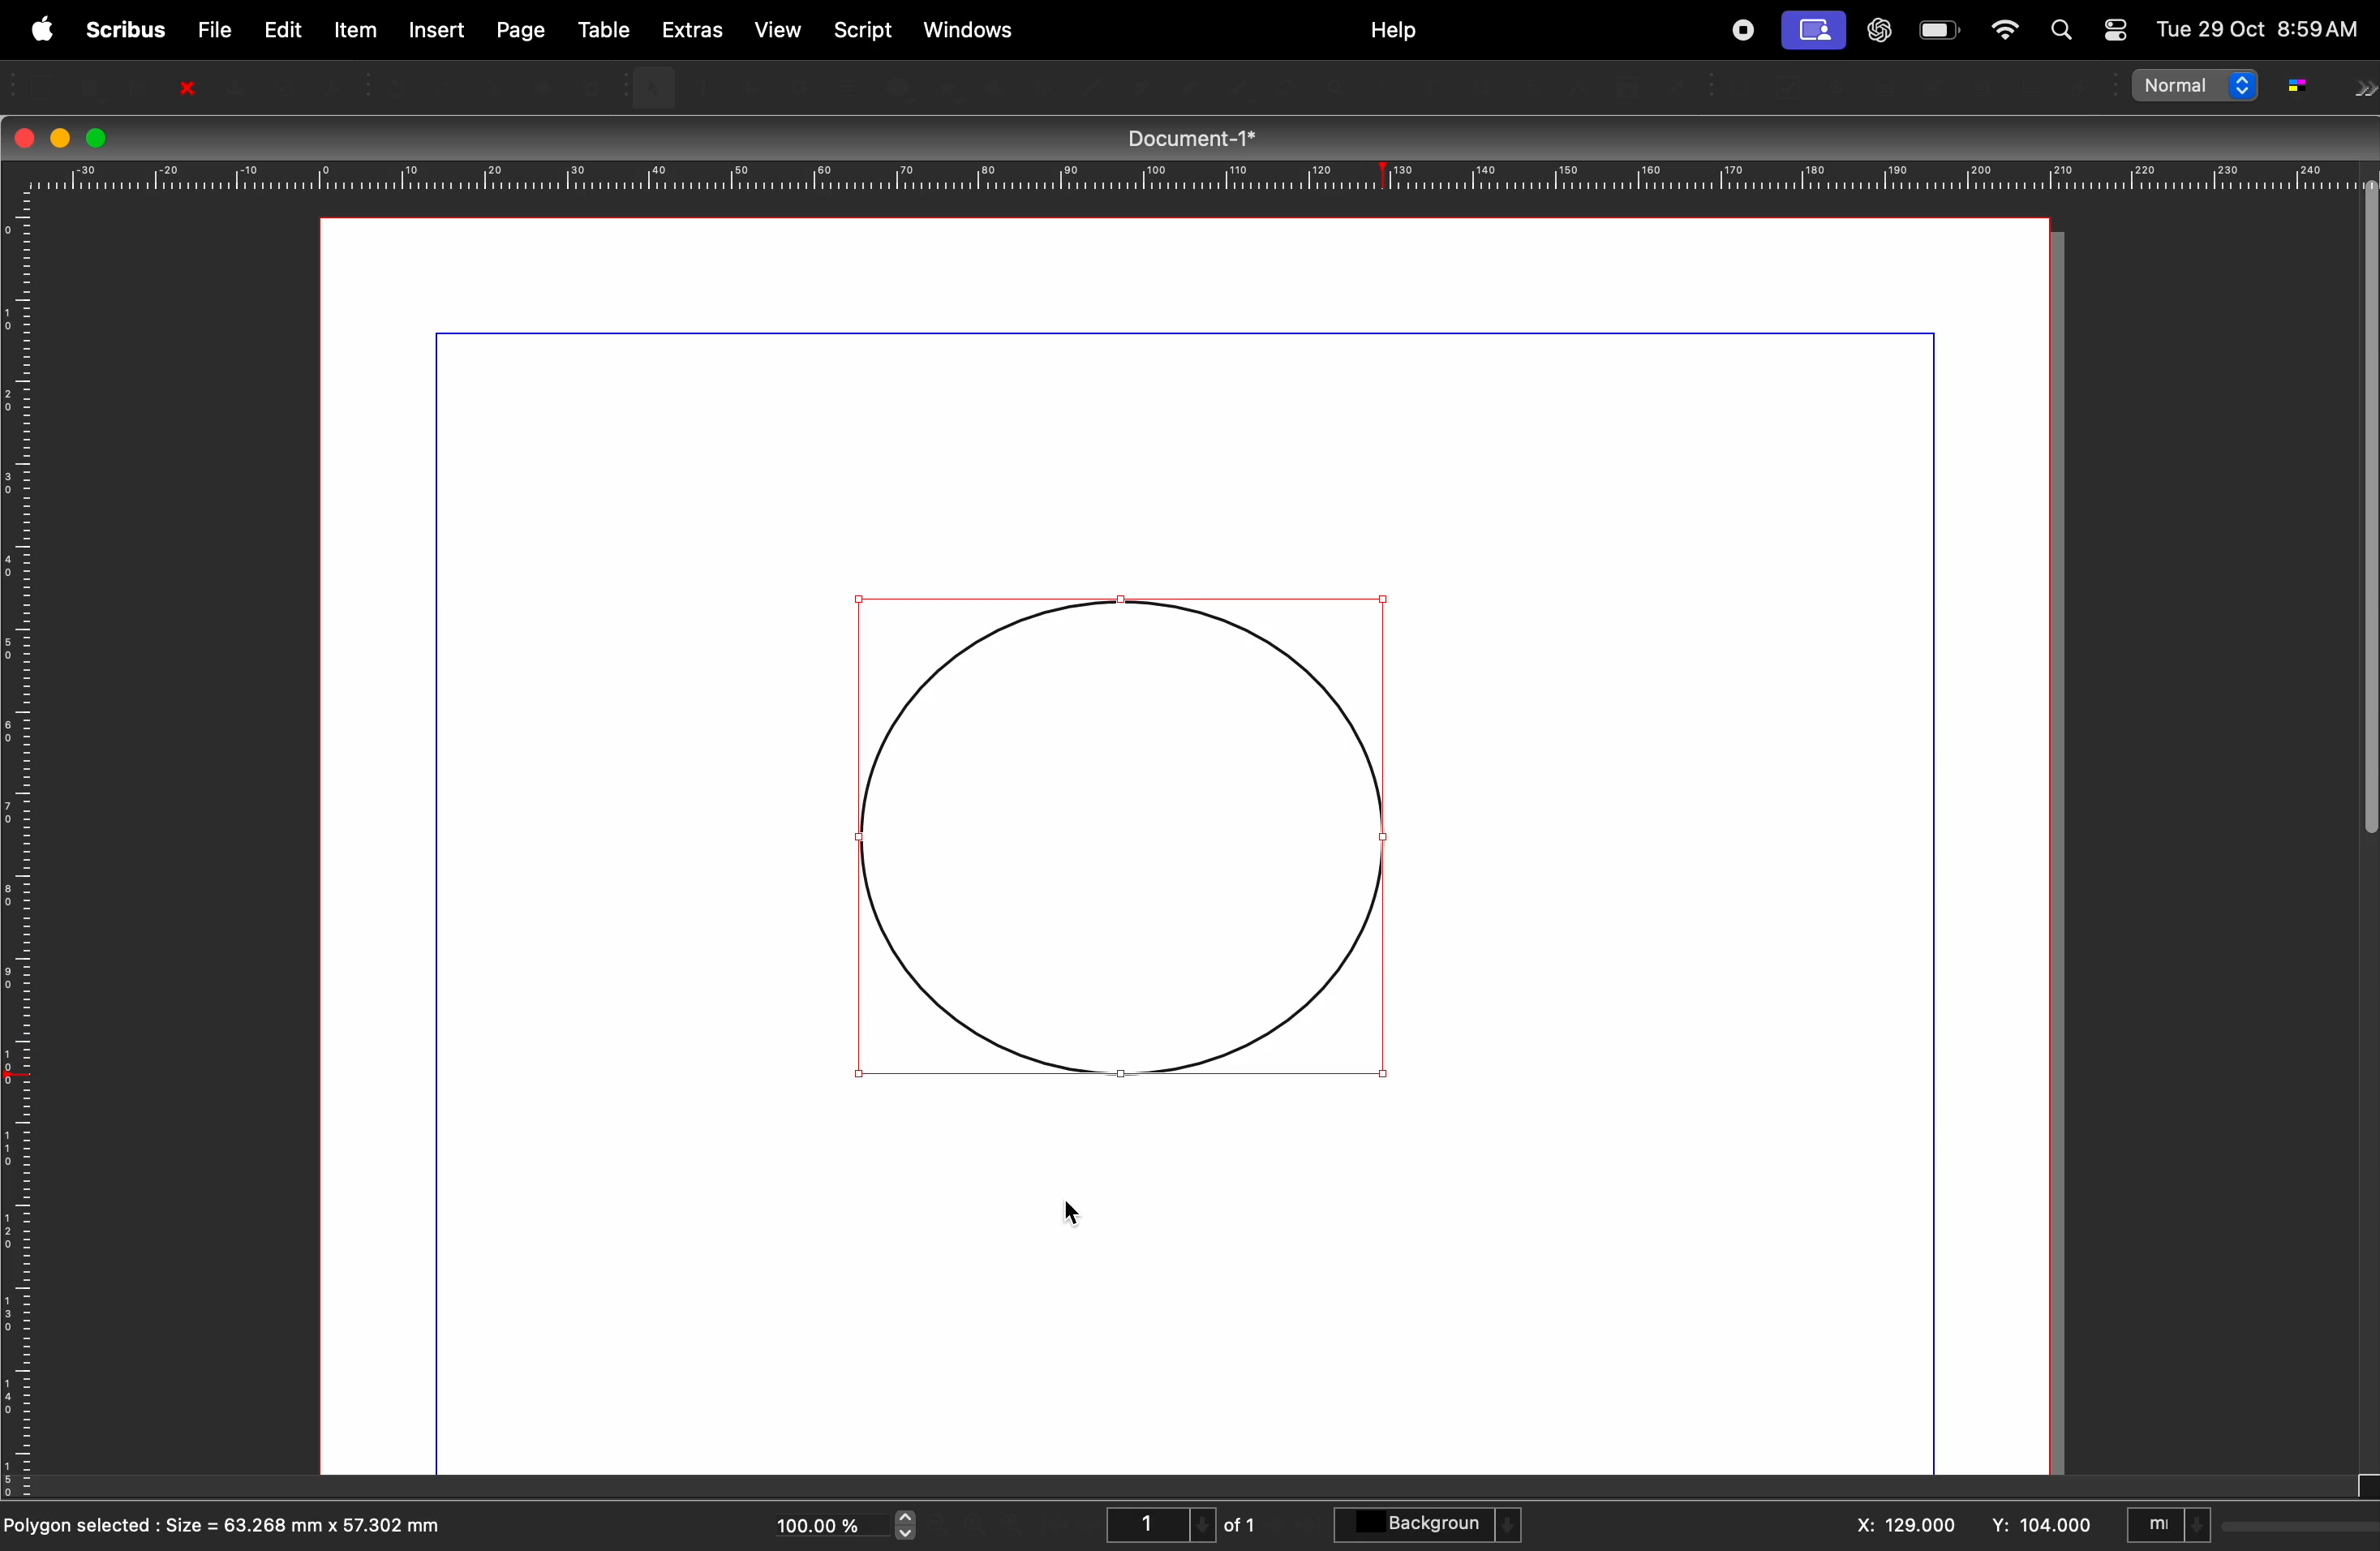  What do you see at coordinates (2296, 86) in the screenshot?
I see `g` at bounding box center [2296, 86].